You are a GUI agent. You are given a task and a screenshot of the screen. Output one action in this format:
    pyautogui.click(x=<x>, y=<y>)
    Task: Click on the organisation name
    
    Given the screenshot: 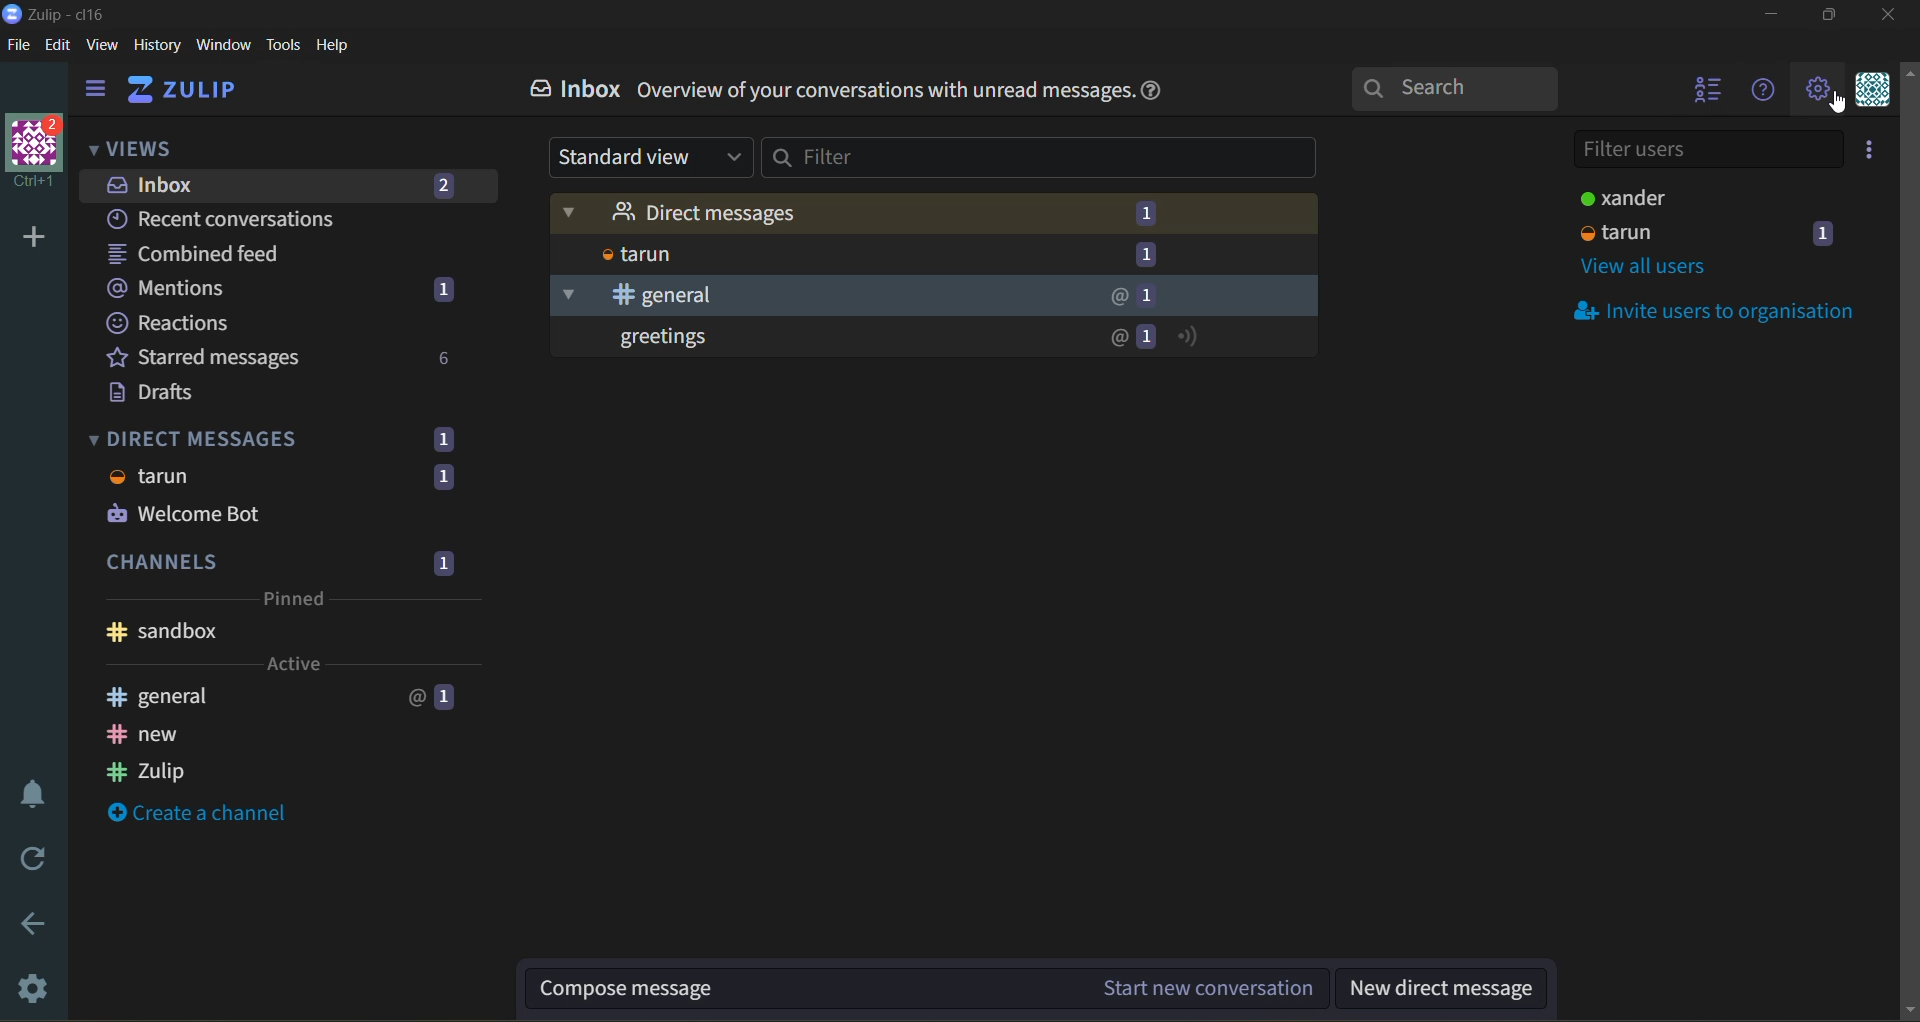 What is the action you would take?
    pyautogui.click(x=42, y=153)
    